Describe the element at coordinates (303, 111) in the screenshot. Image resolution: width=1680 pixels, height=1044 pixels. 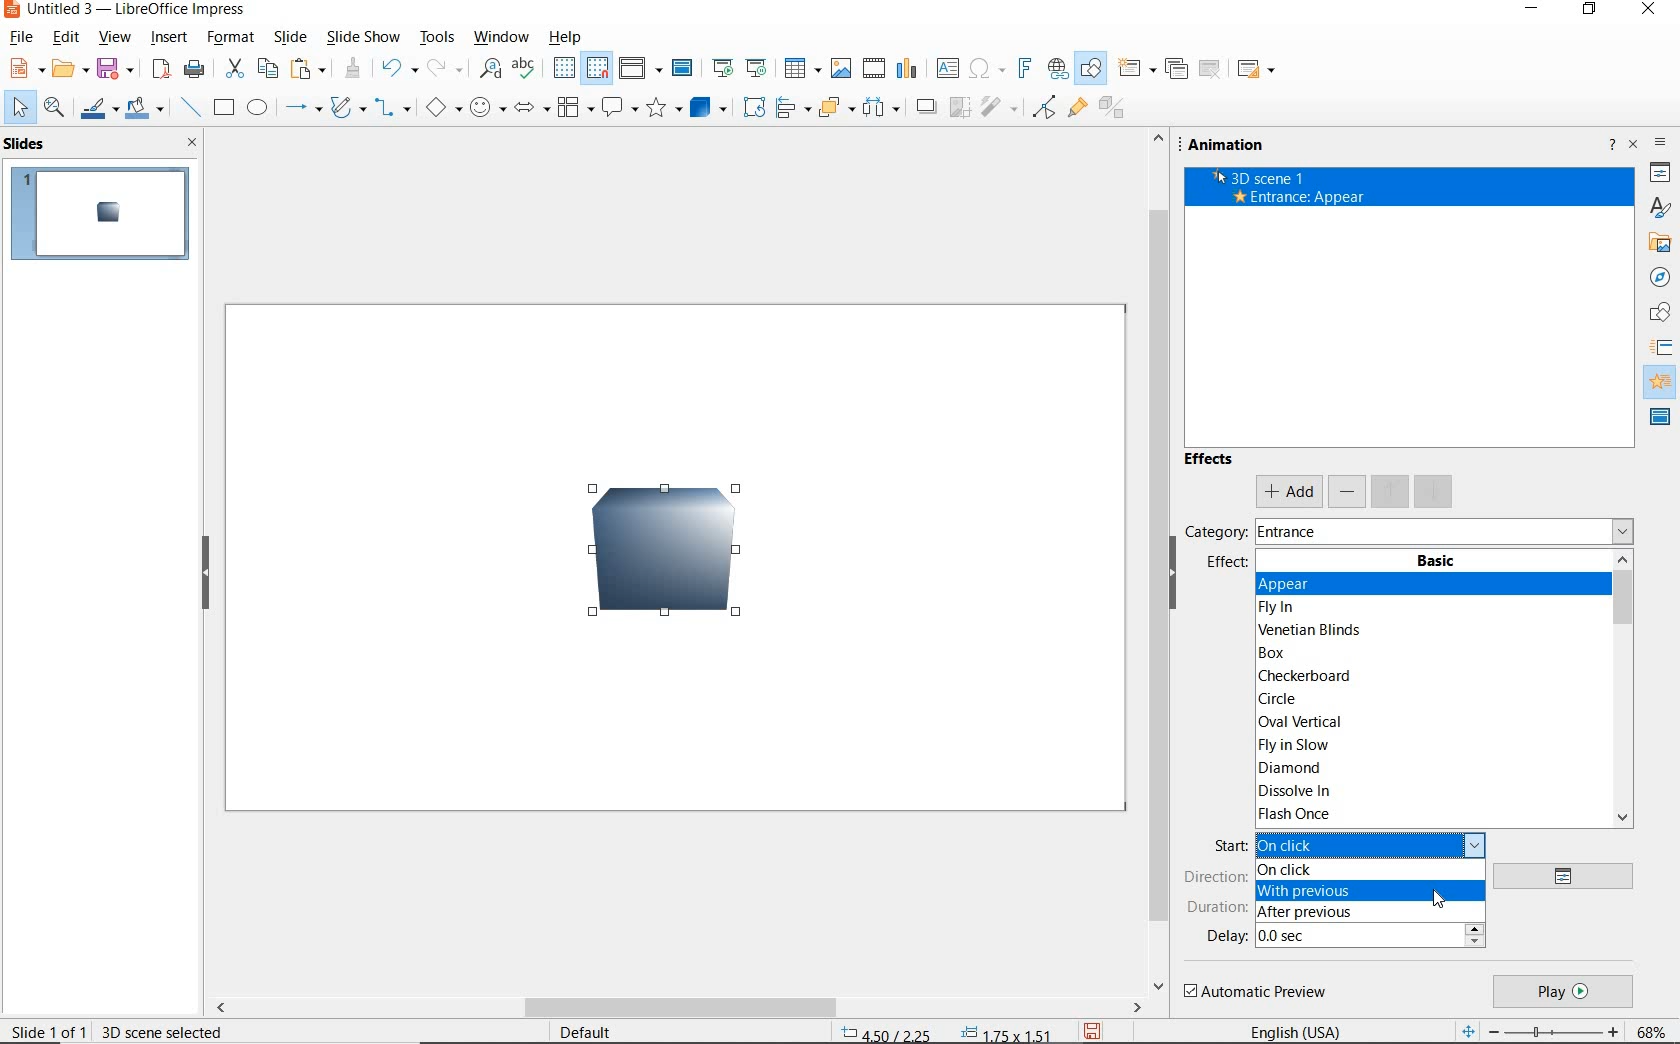
I see `lines and arrows` at that location.